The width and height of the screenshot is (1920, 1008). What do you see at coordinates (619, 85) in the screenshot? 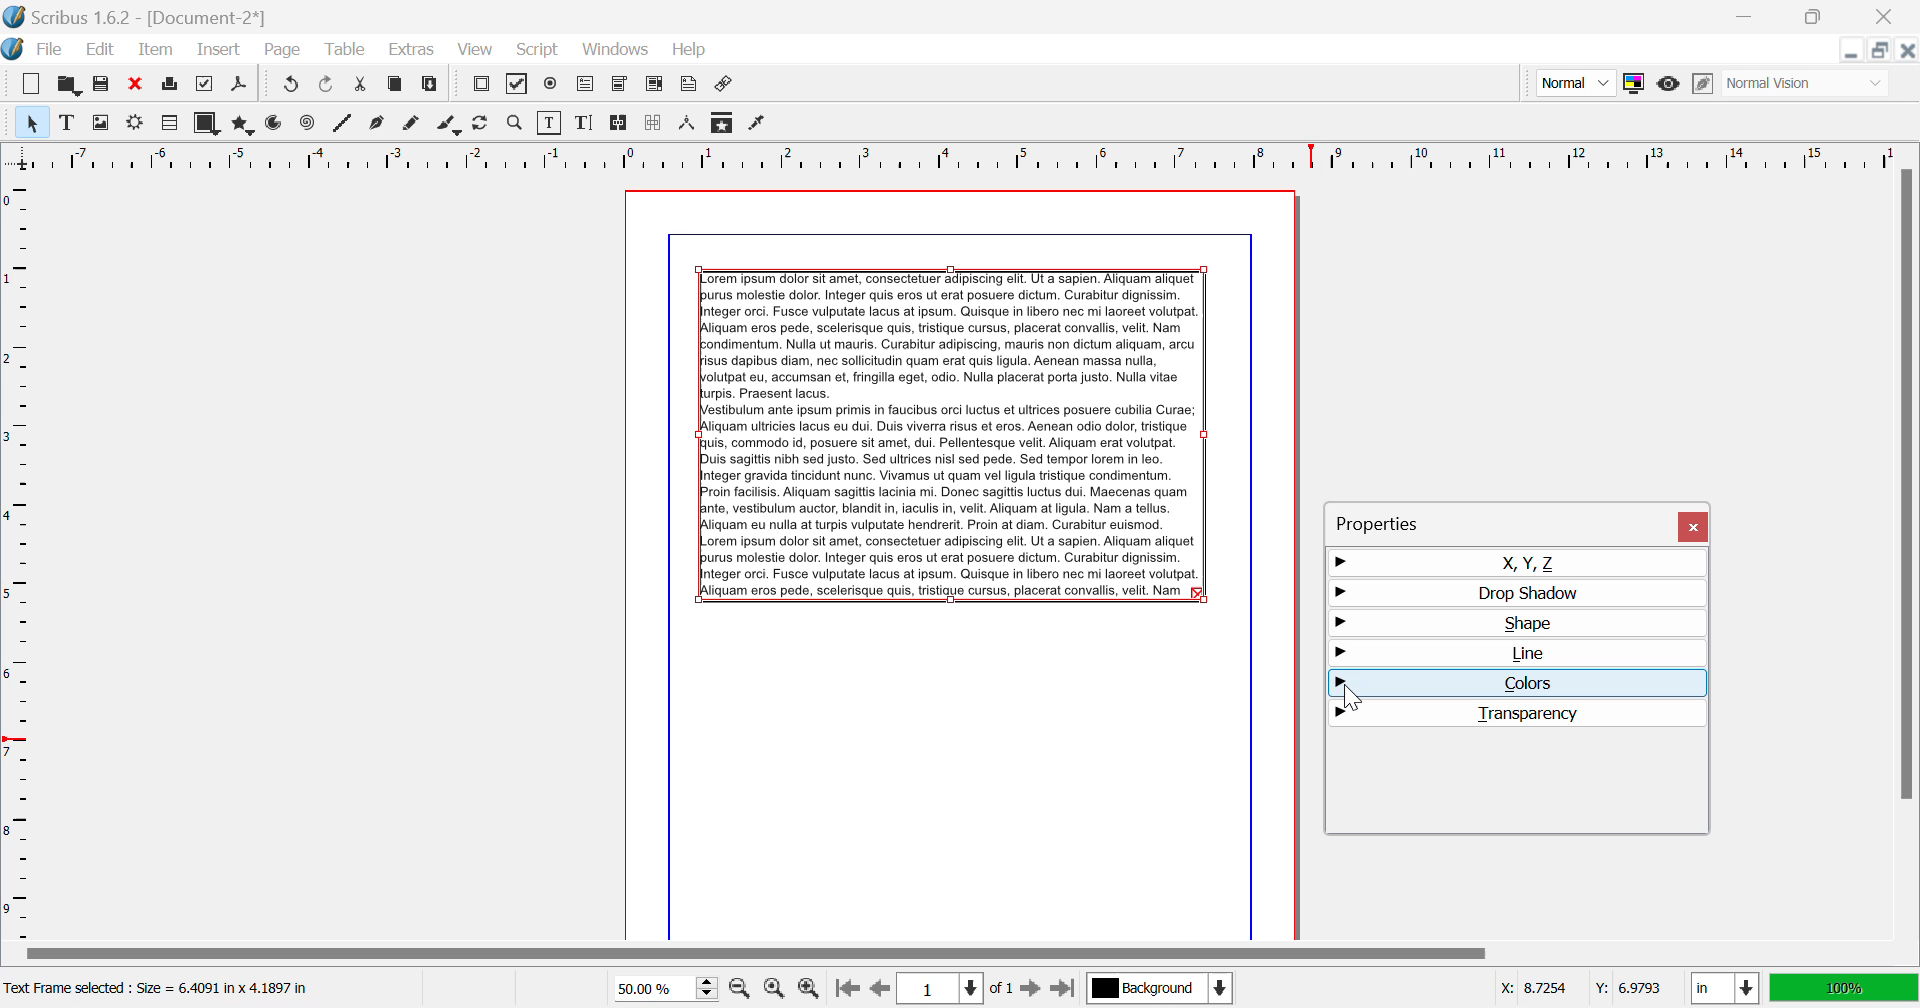
I see `Pdf Combo Box` at bounding box center [619, 85].